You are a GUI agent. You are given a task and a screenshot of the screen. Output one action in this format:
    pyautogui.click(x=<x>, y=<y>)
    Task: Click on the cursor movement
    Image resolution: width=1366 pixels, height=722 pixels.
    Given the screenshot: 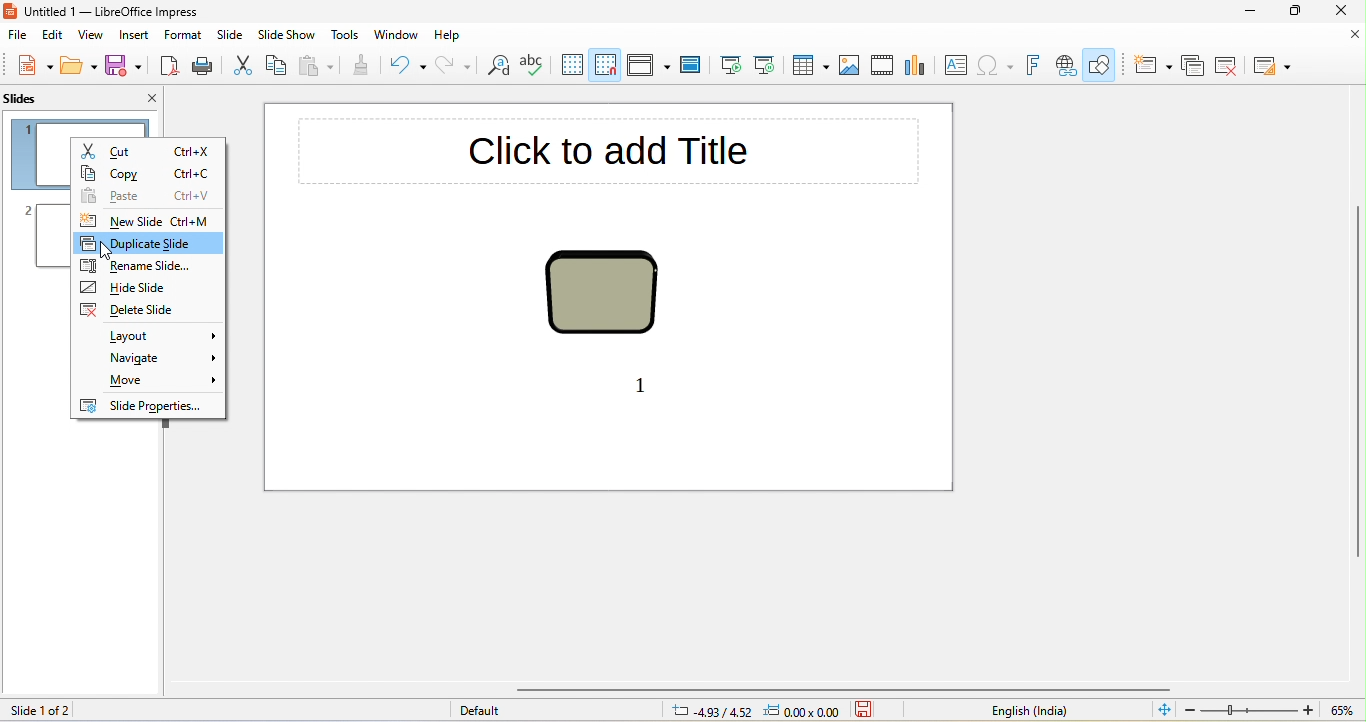 What is the action you would take?
    pyautogui.click(x=105, y=254)
    